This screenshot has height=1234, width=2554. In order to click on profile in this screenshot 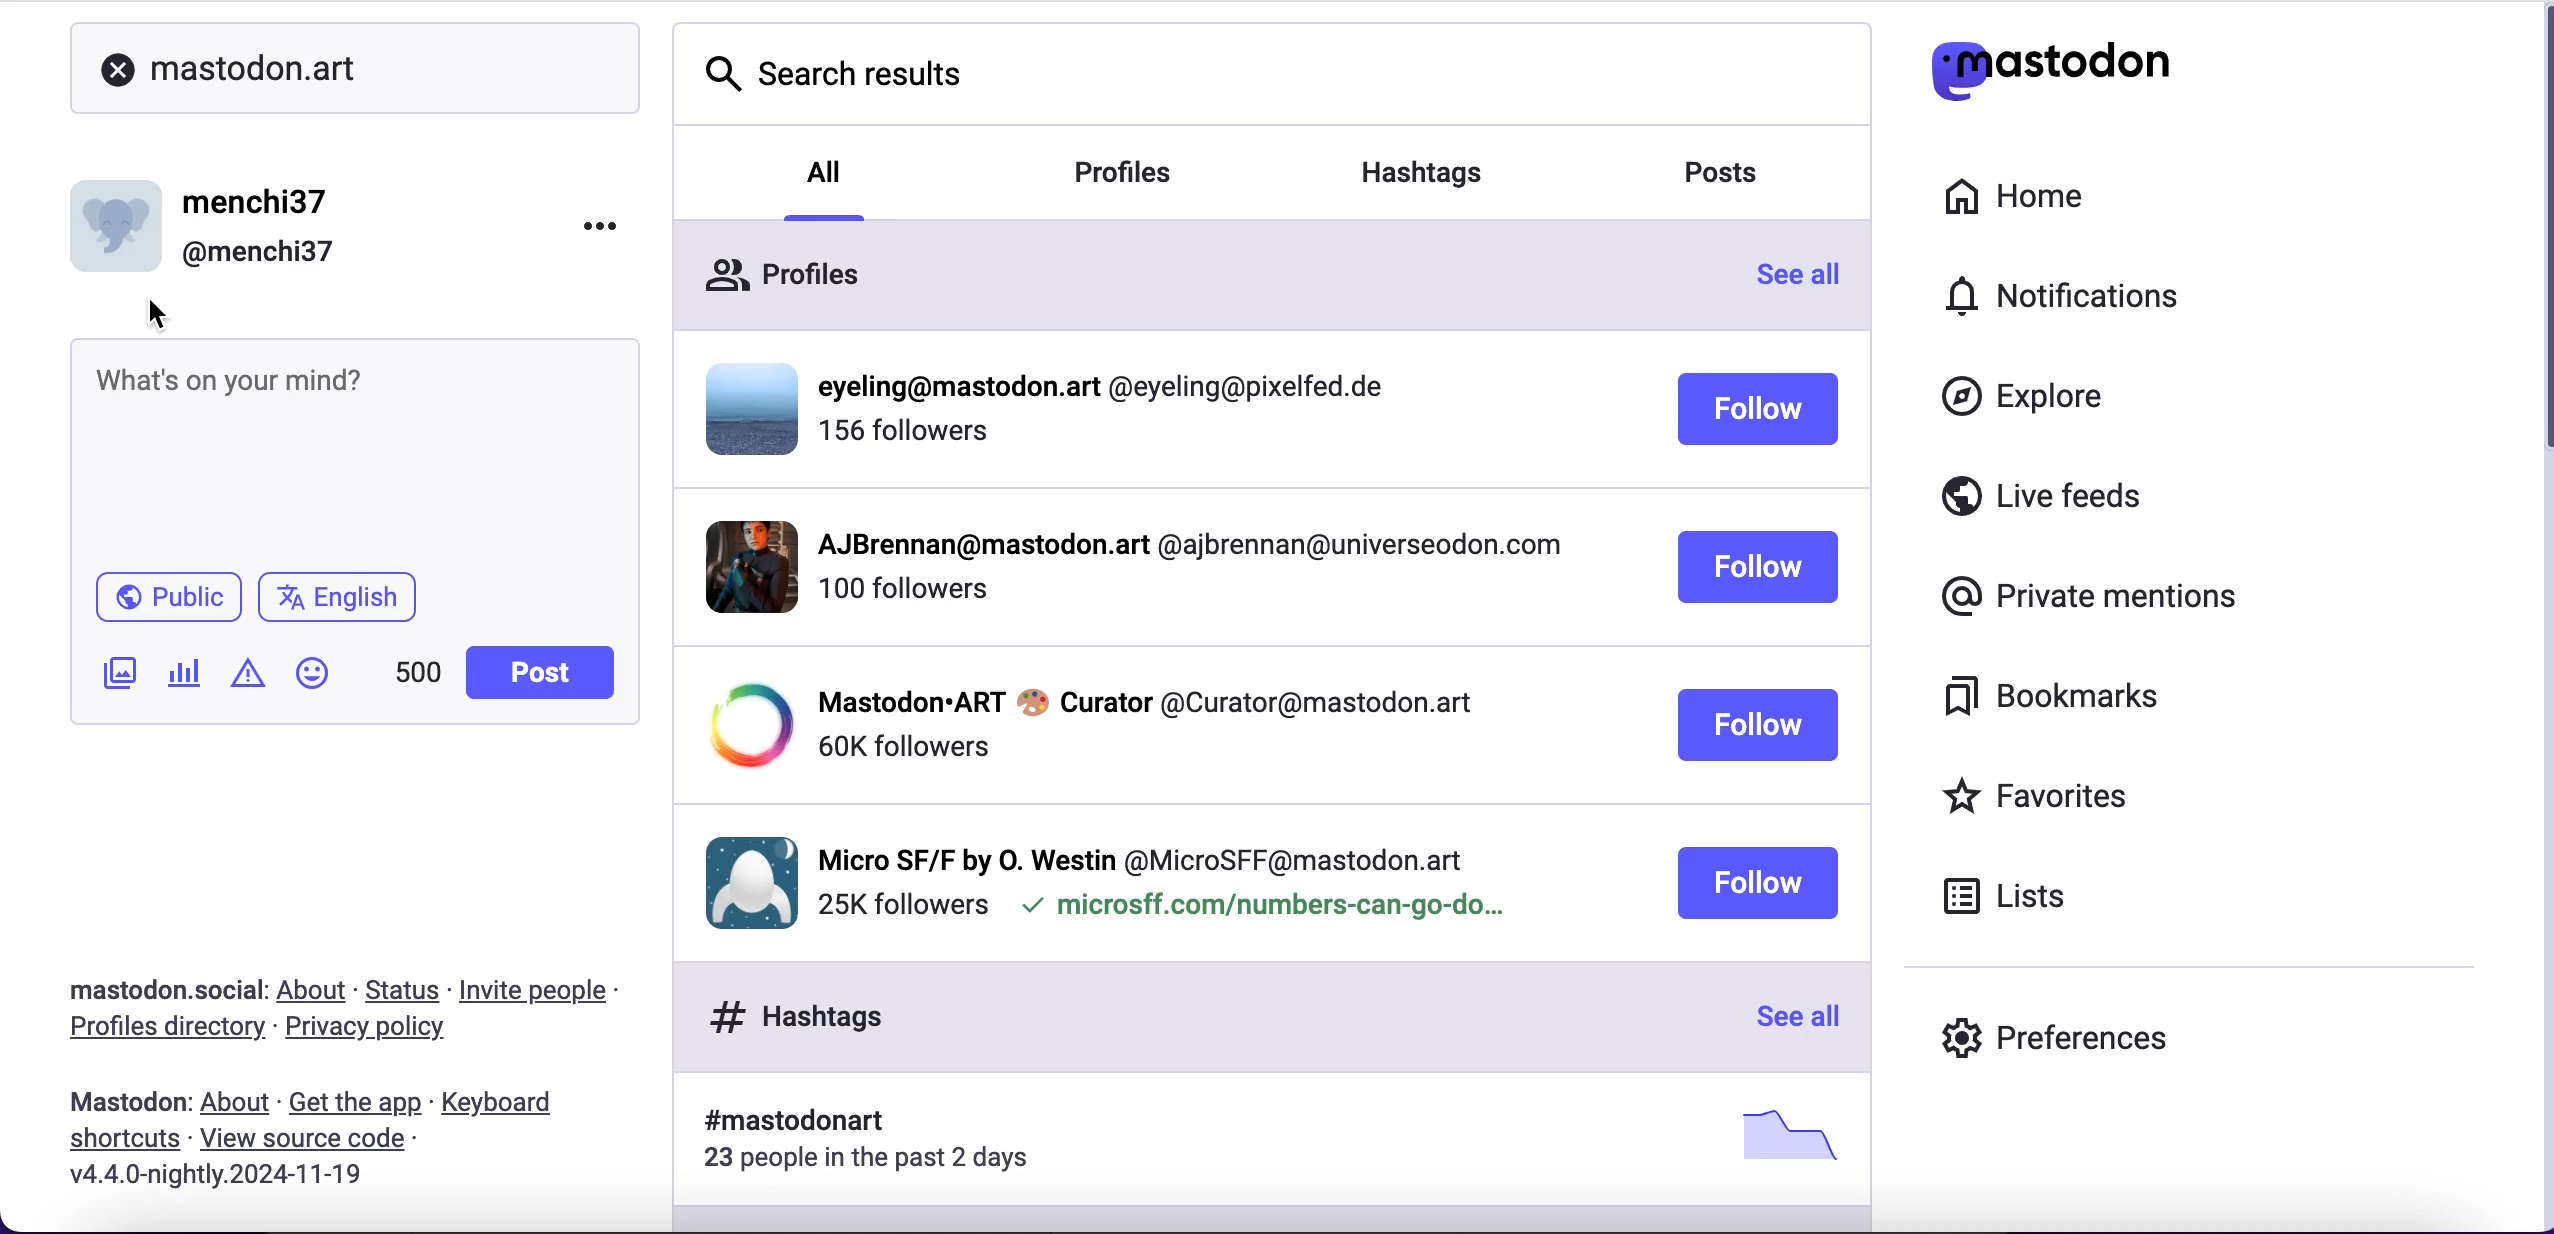, I will do `click(1106, 726)`.